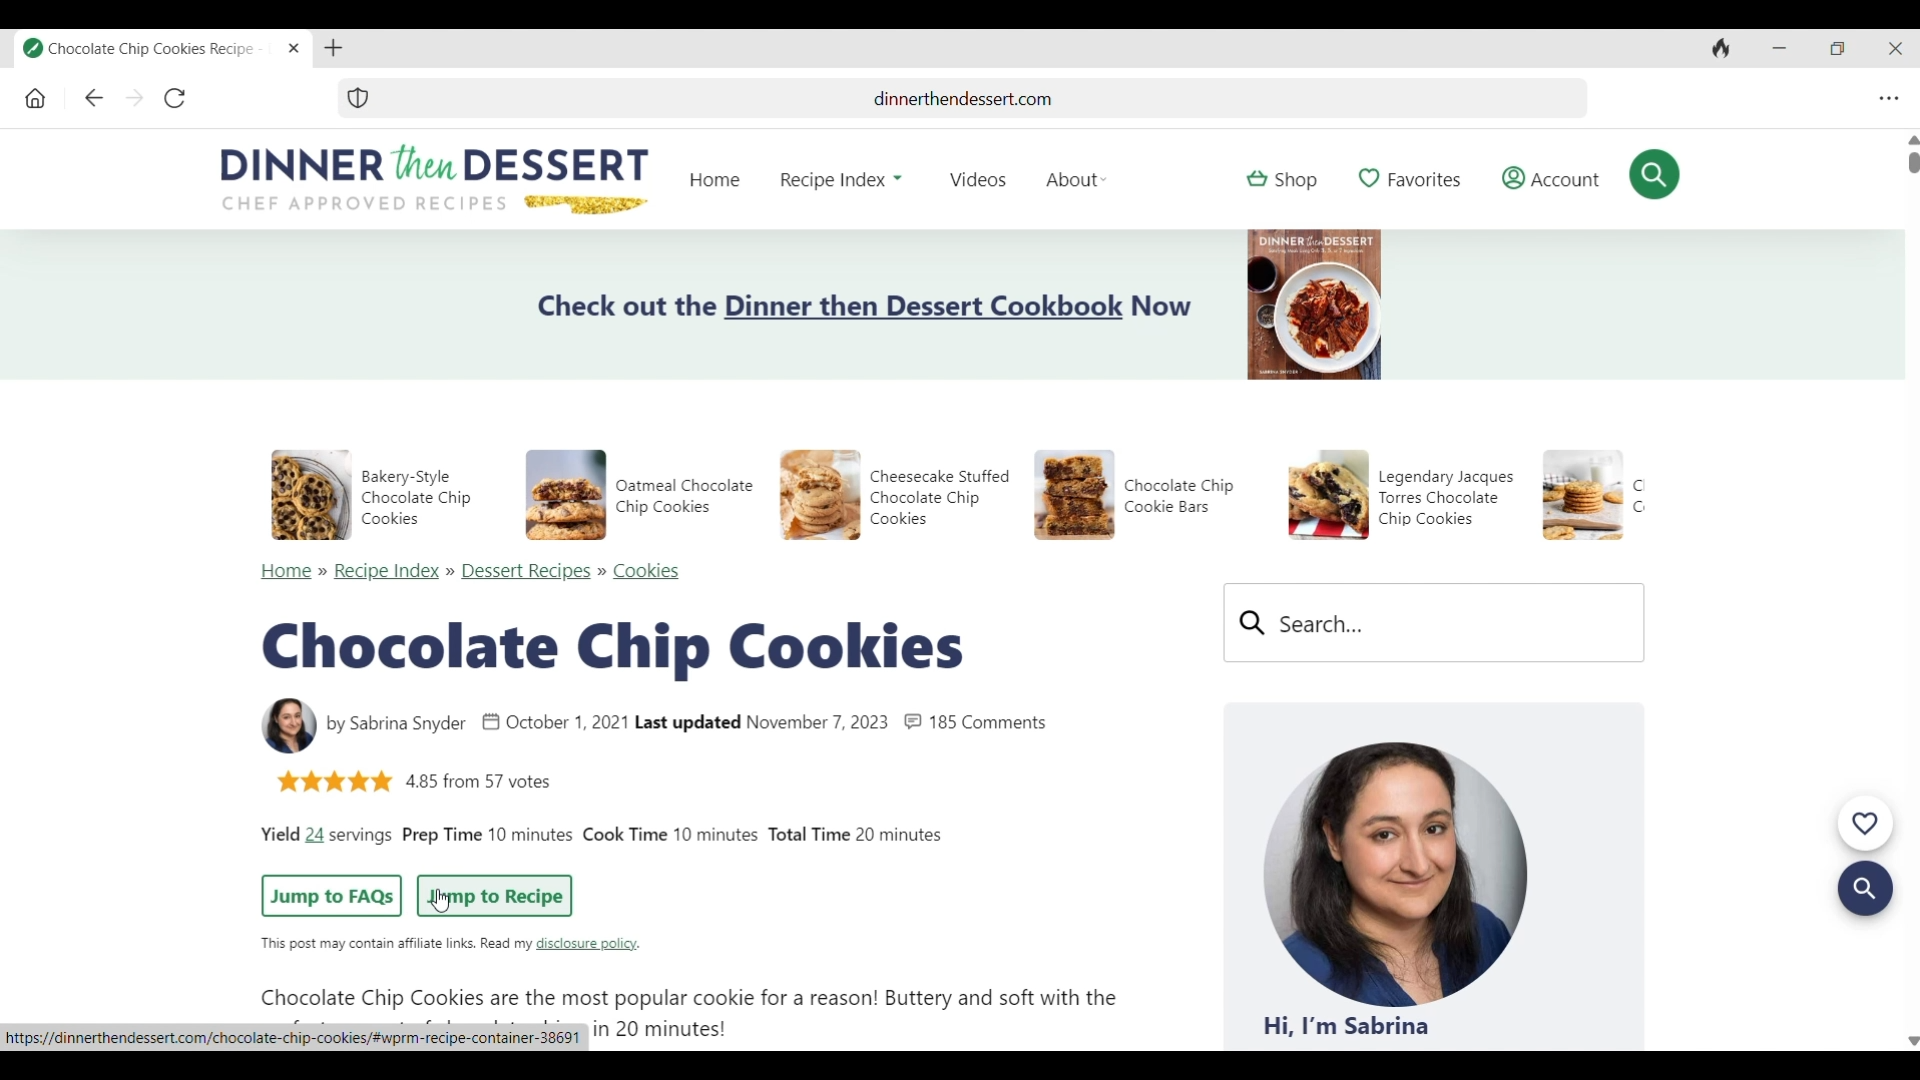  Describe the element at coordinates (647, 572) in the screenshot. I see `Cookies` at that location.